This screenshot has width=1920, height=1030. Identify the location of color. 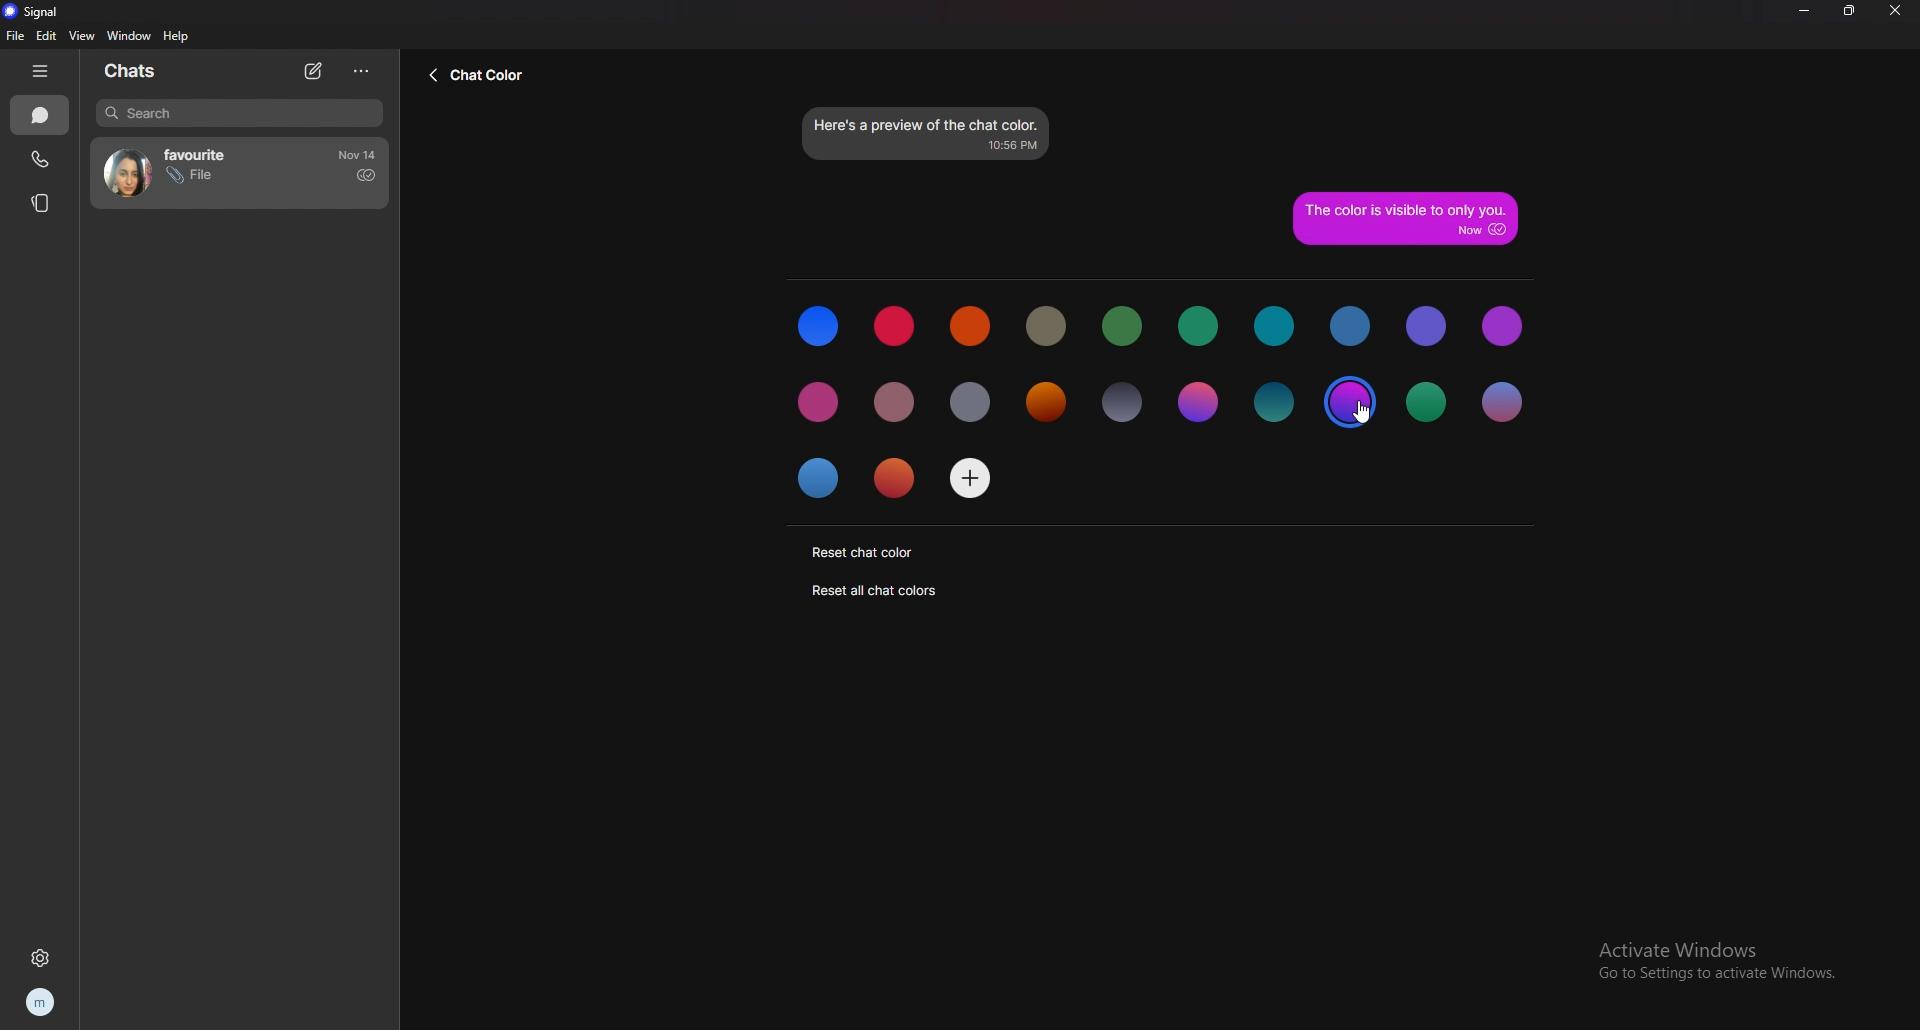
(1276, 327).